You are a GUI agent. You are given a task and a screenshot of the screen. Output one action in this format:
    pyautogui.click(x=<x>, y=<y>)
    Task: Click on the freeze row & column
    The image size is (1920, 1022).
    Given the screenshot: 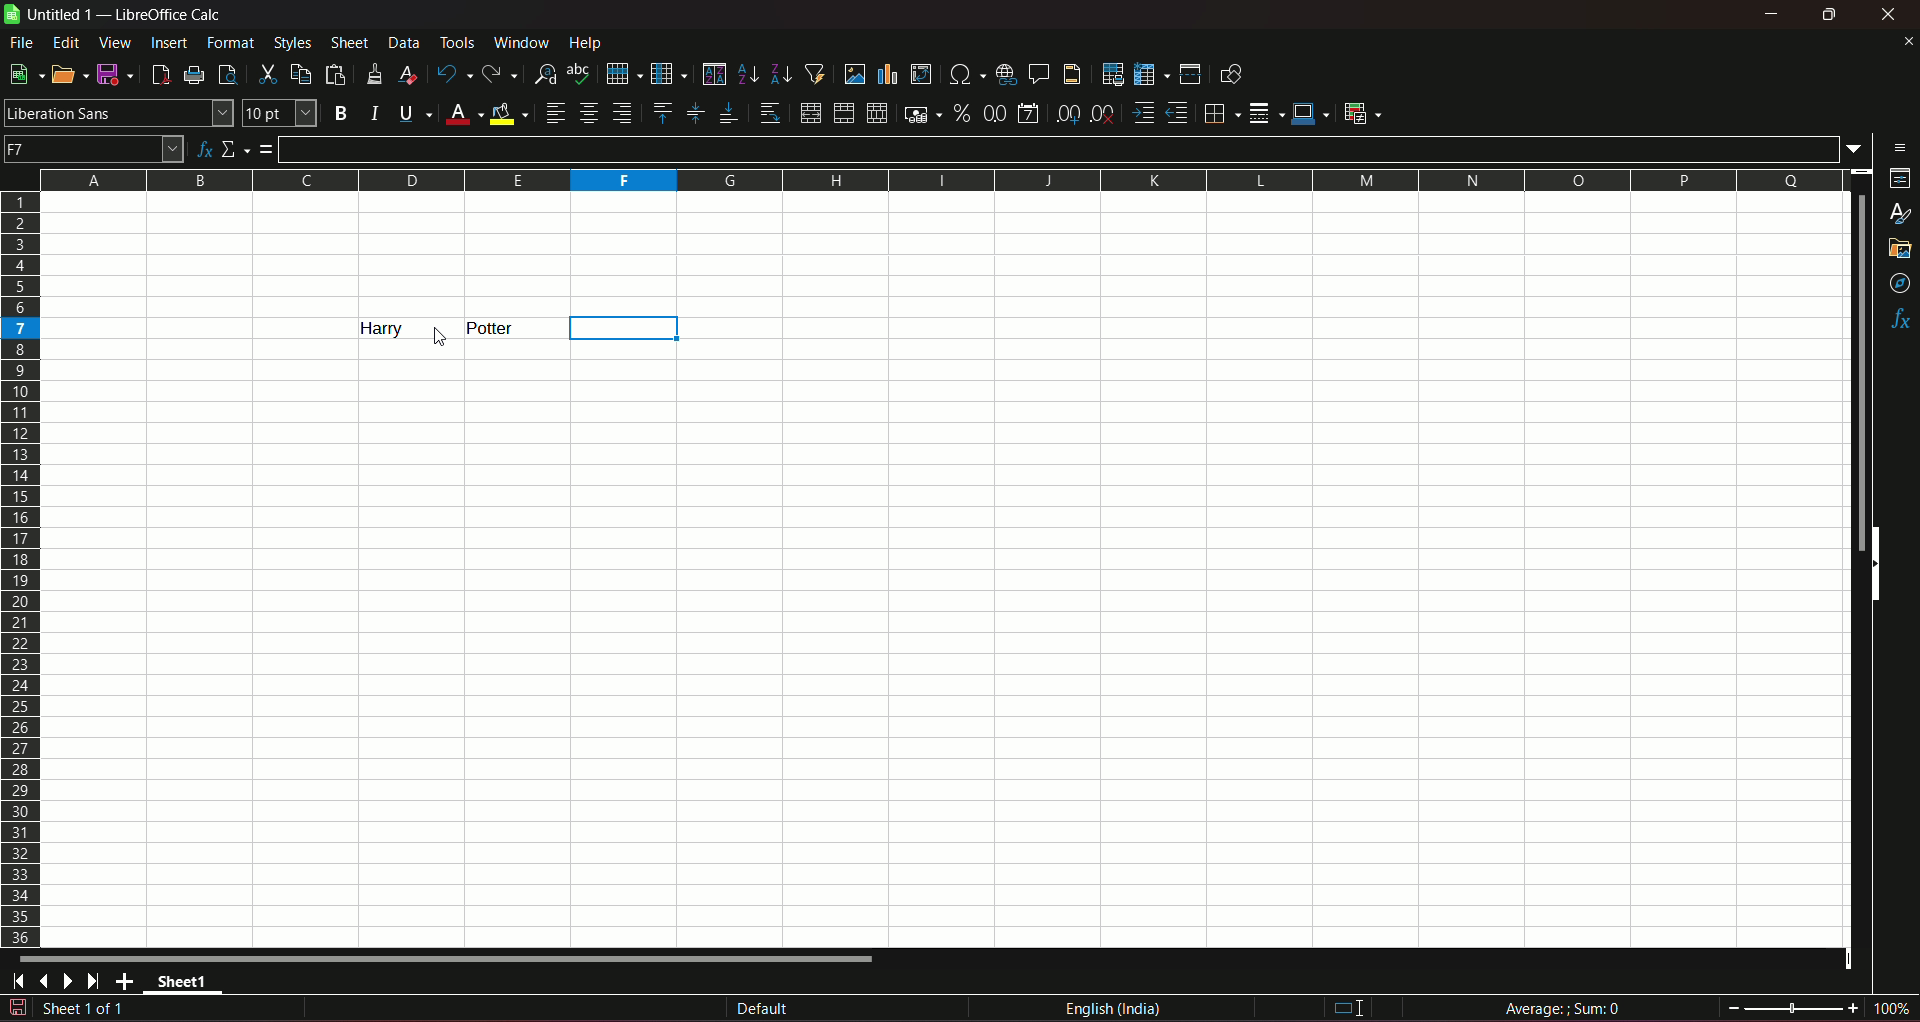 What is the action you would take?
    pyautogui.click(x=1151, y=75)
    